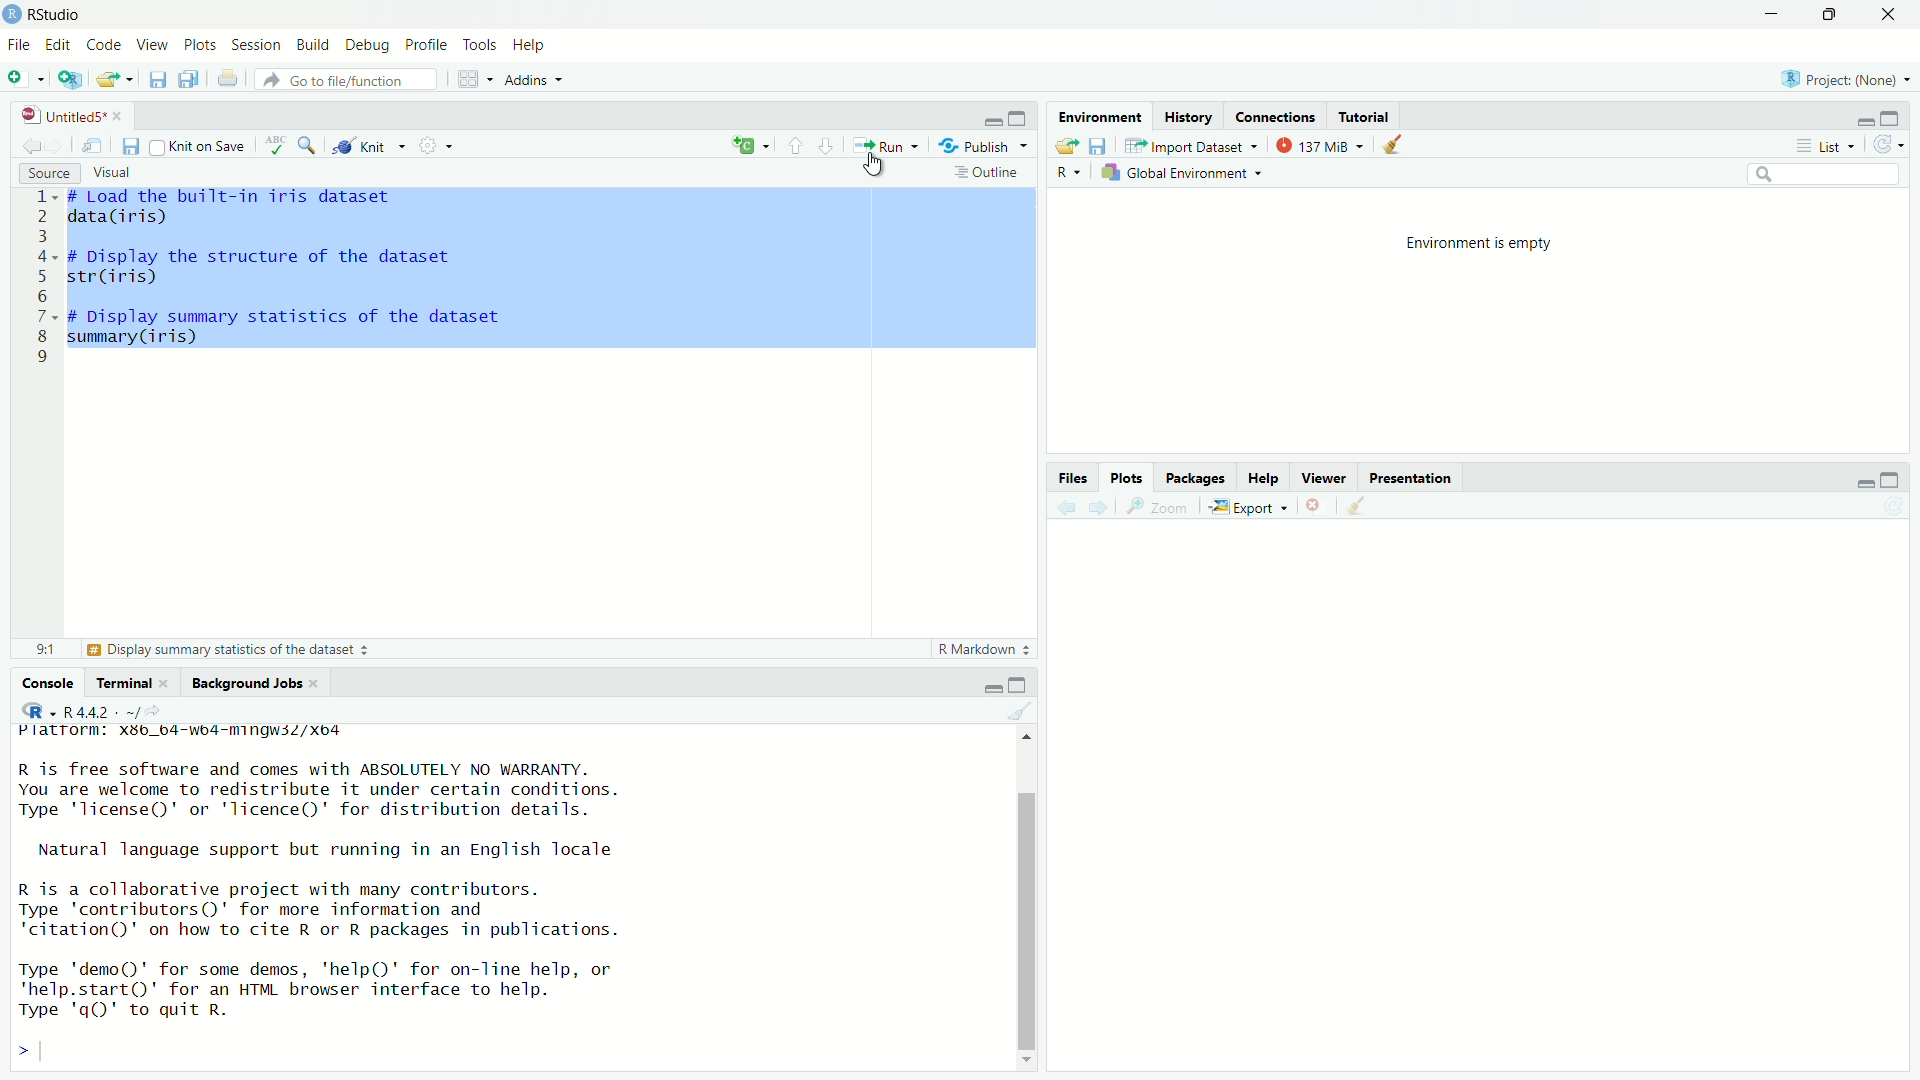 The image size is (1920, 1080). Describe the element at coordinates (32, 145) in the screenshot. I see `Go to previous location` at that location.